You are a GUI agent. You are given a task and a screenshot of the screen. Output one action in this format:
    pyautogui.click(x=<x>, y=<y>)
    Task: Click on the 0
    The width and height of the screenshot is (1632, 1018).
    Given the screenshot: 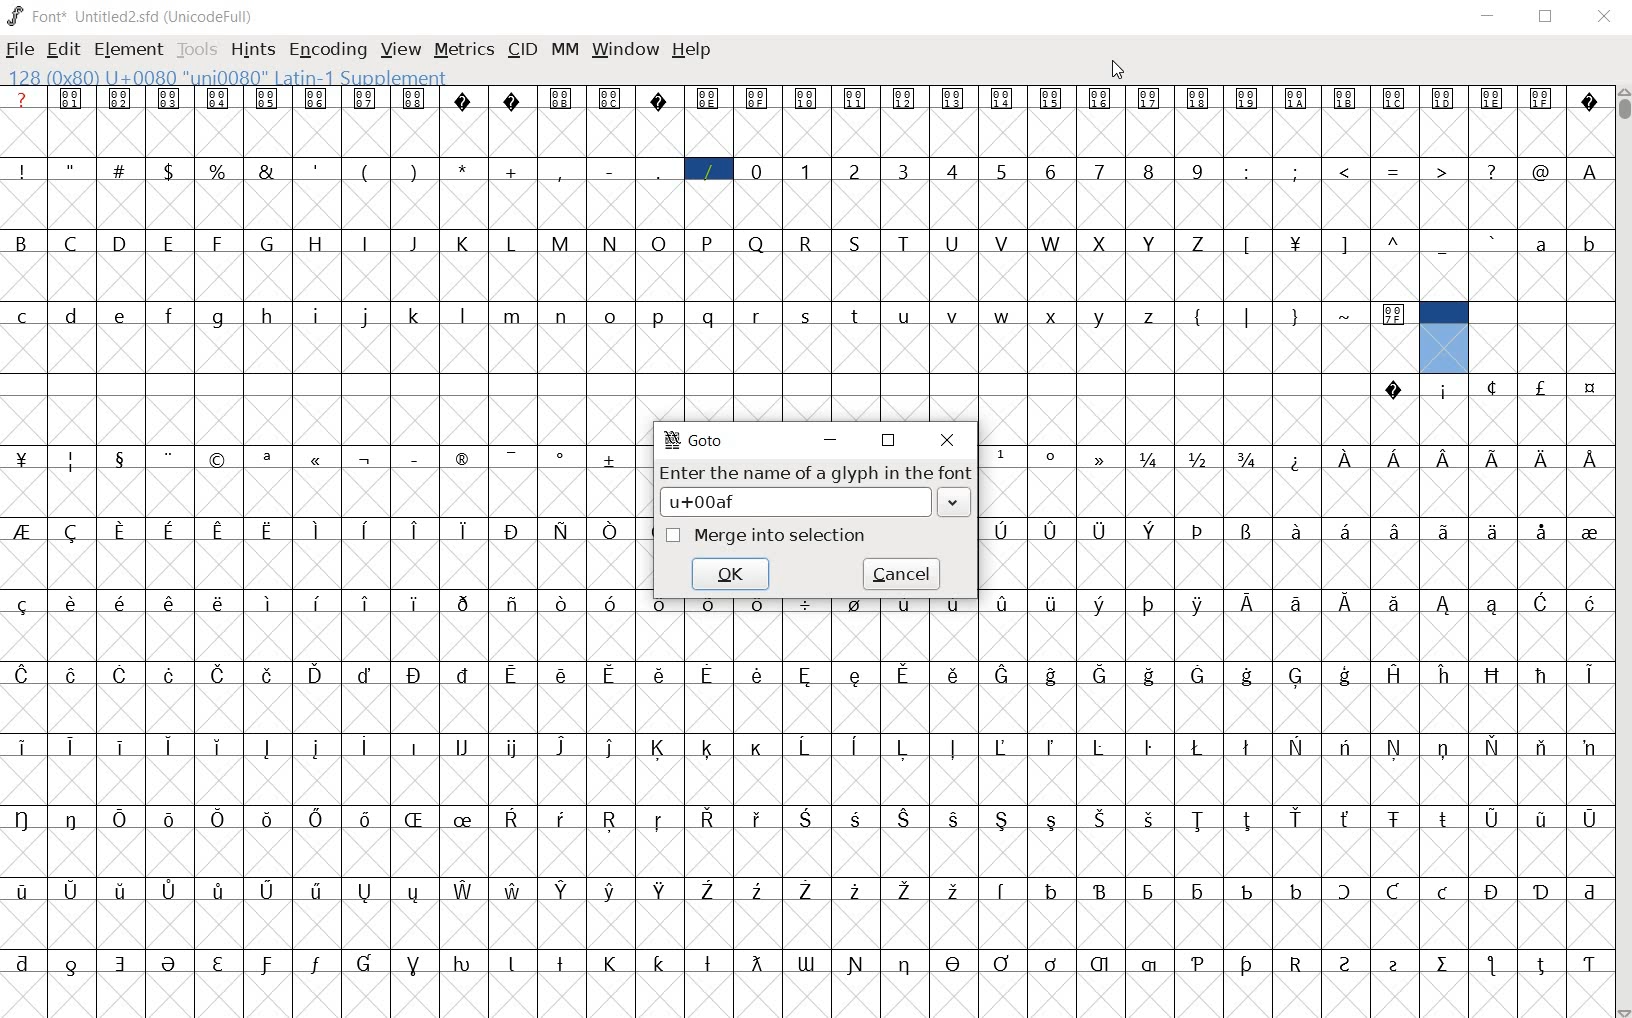 What is the action you would take?
    pyautogui.click(x=758, y=169)
    